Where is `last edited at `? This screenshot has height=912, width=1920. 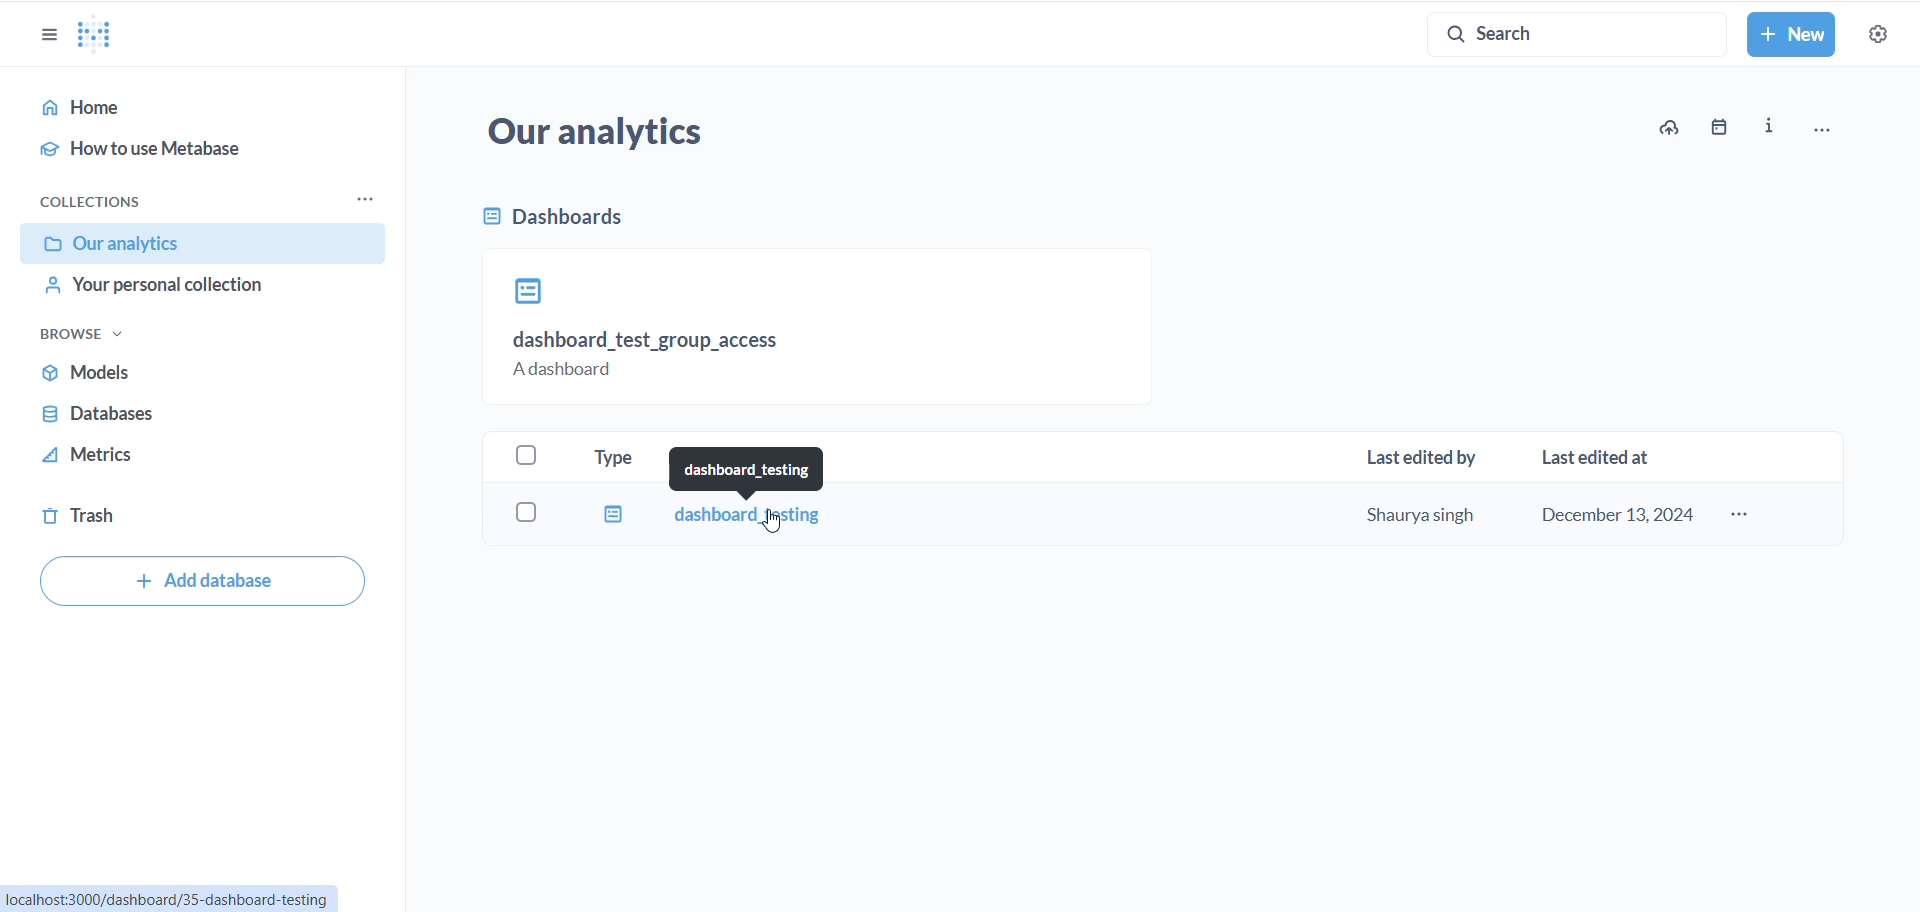
last edited at  is located at coordinates (1603, 457).